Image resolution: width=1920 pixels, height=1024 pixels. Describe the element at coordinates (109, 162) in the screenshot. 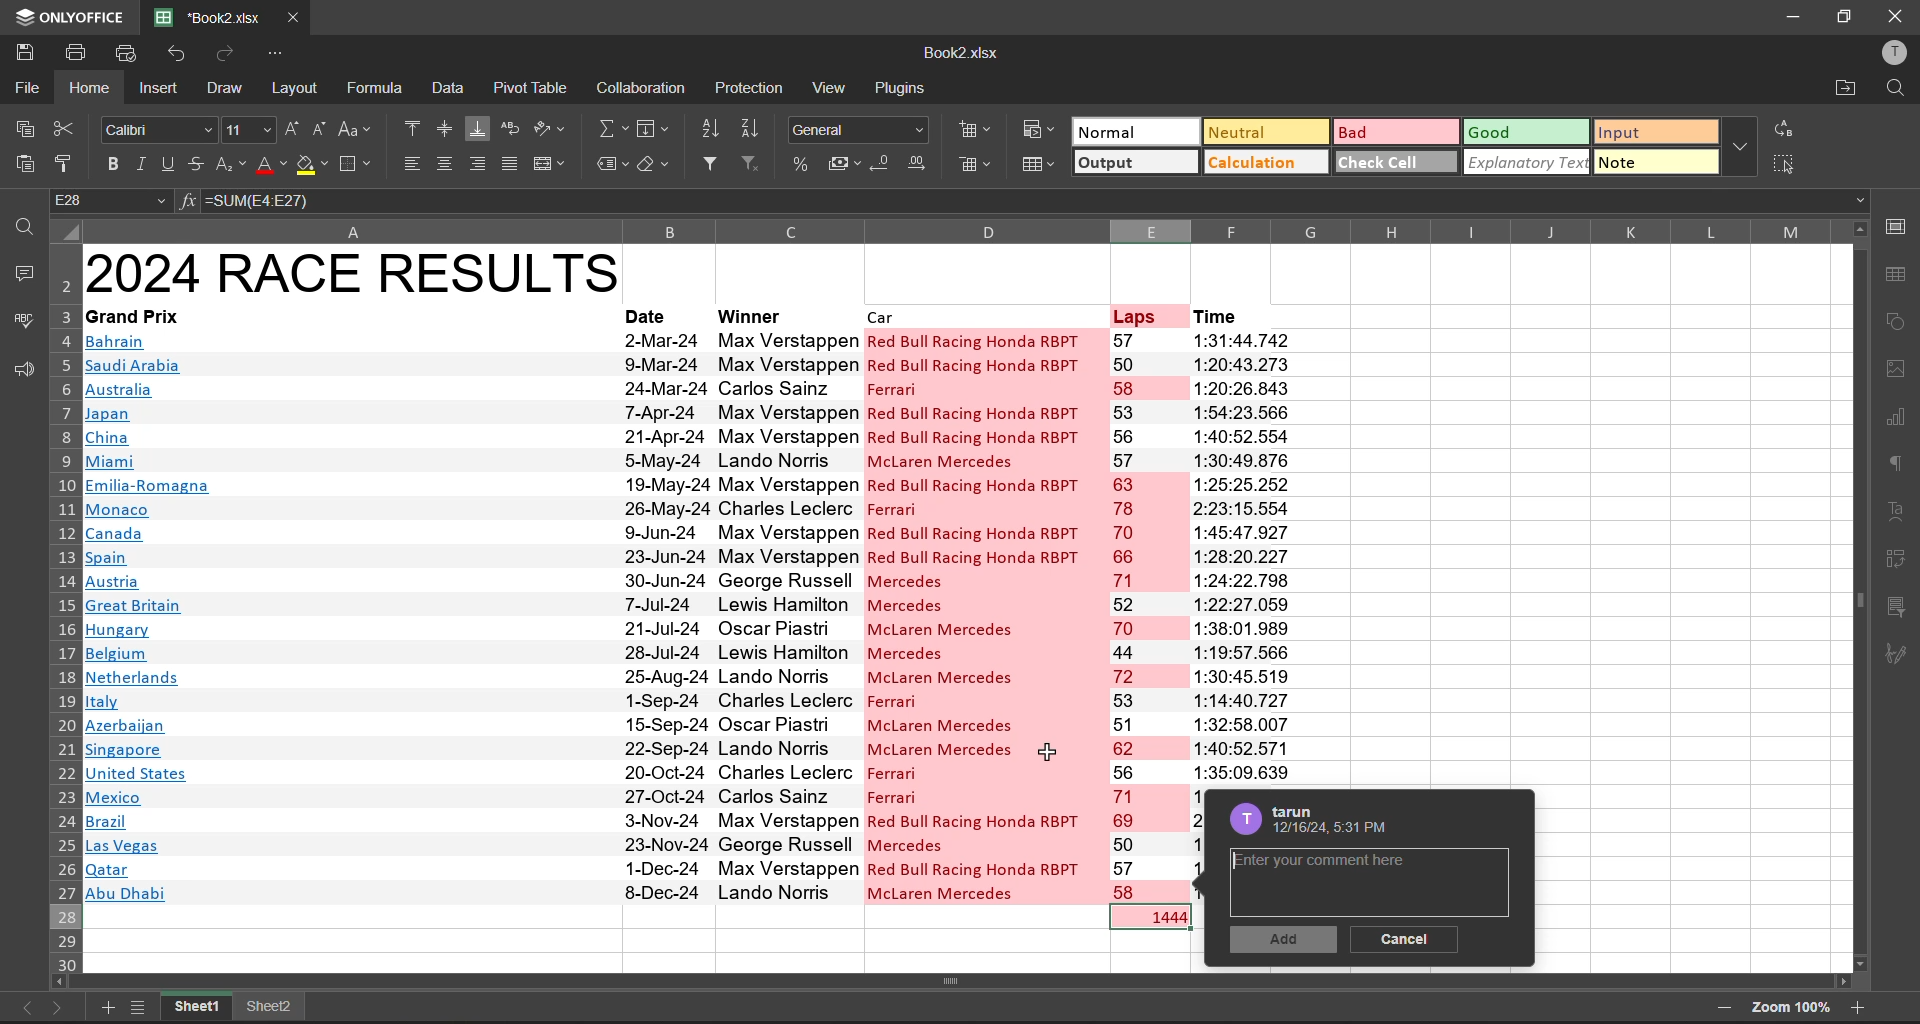

I see `bold` at that location.